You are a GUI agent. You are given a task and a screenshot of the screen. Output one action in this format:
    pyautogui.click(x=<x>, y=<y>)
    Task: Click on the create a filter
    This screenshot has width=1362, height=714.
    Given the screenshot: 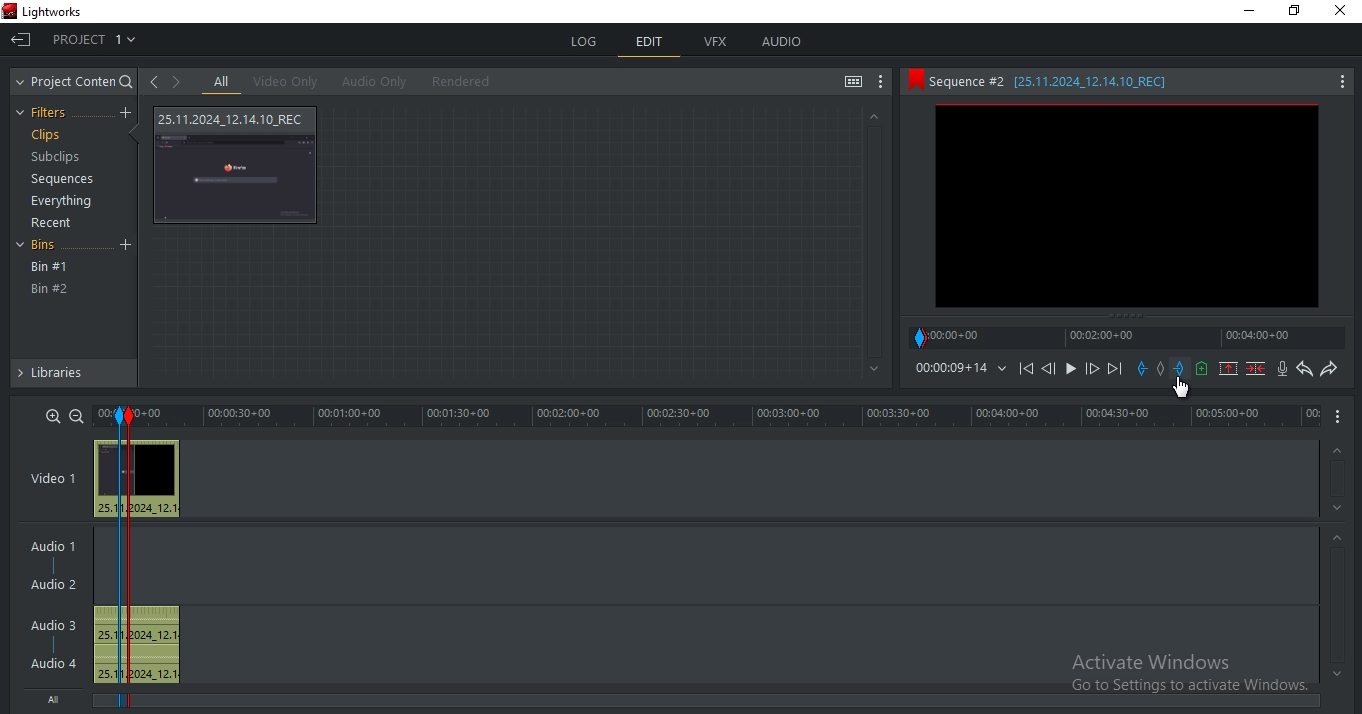 What is the action you would take?
    pyautogui.click(x=125, y=113)
    